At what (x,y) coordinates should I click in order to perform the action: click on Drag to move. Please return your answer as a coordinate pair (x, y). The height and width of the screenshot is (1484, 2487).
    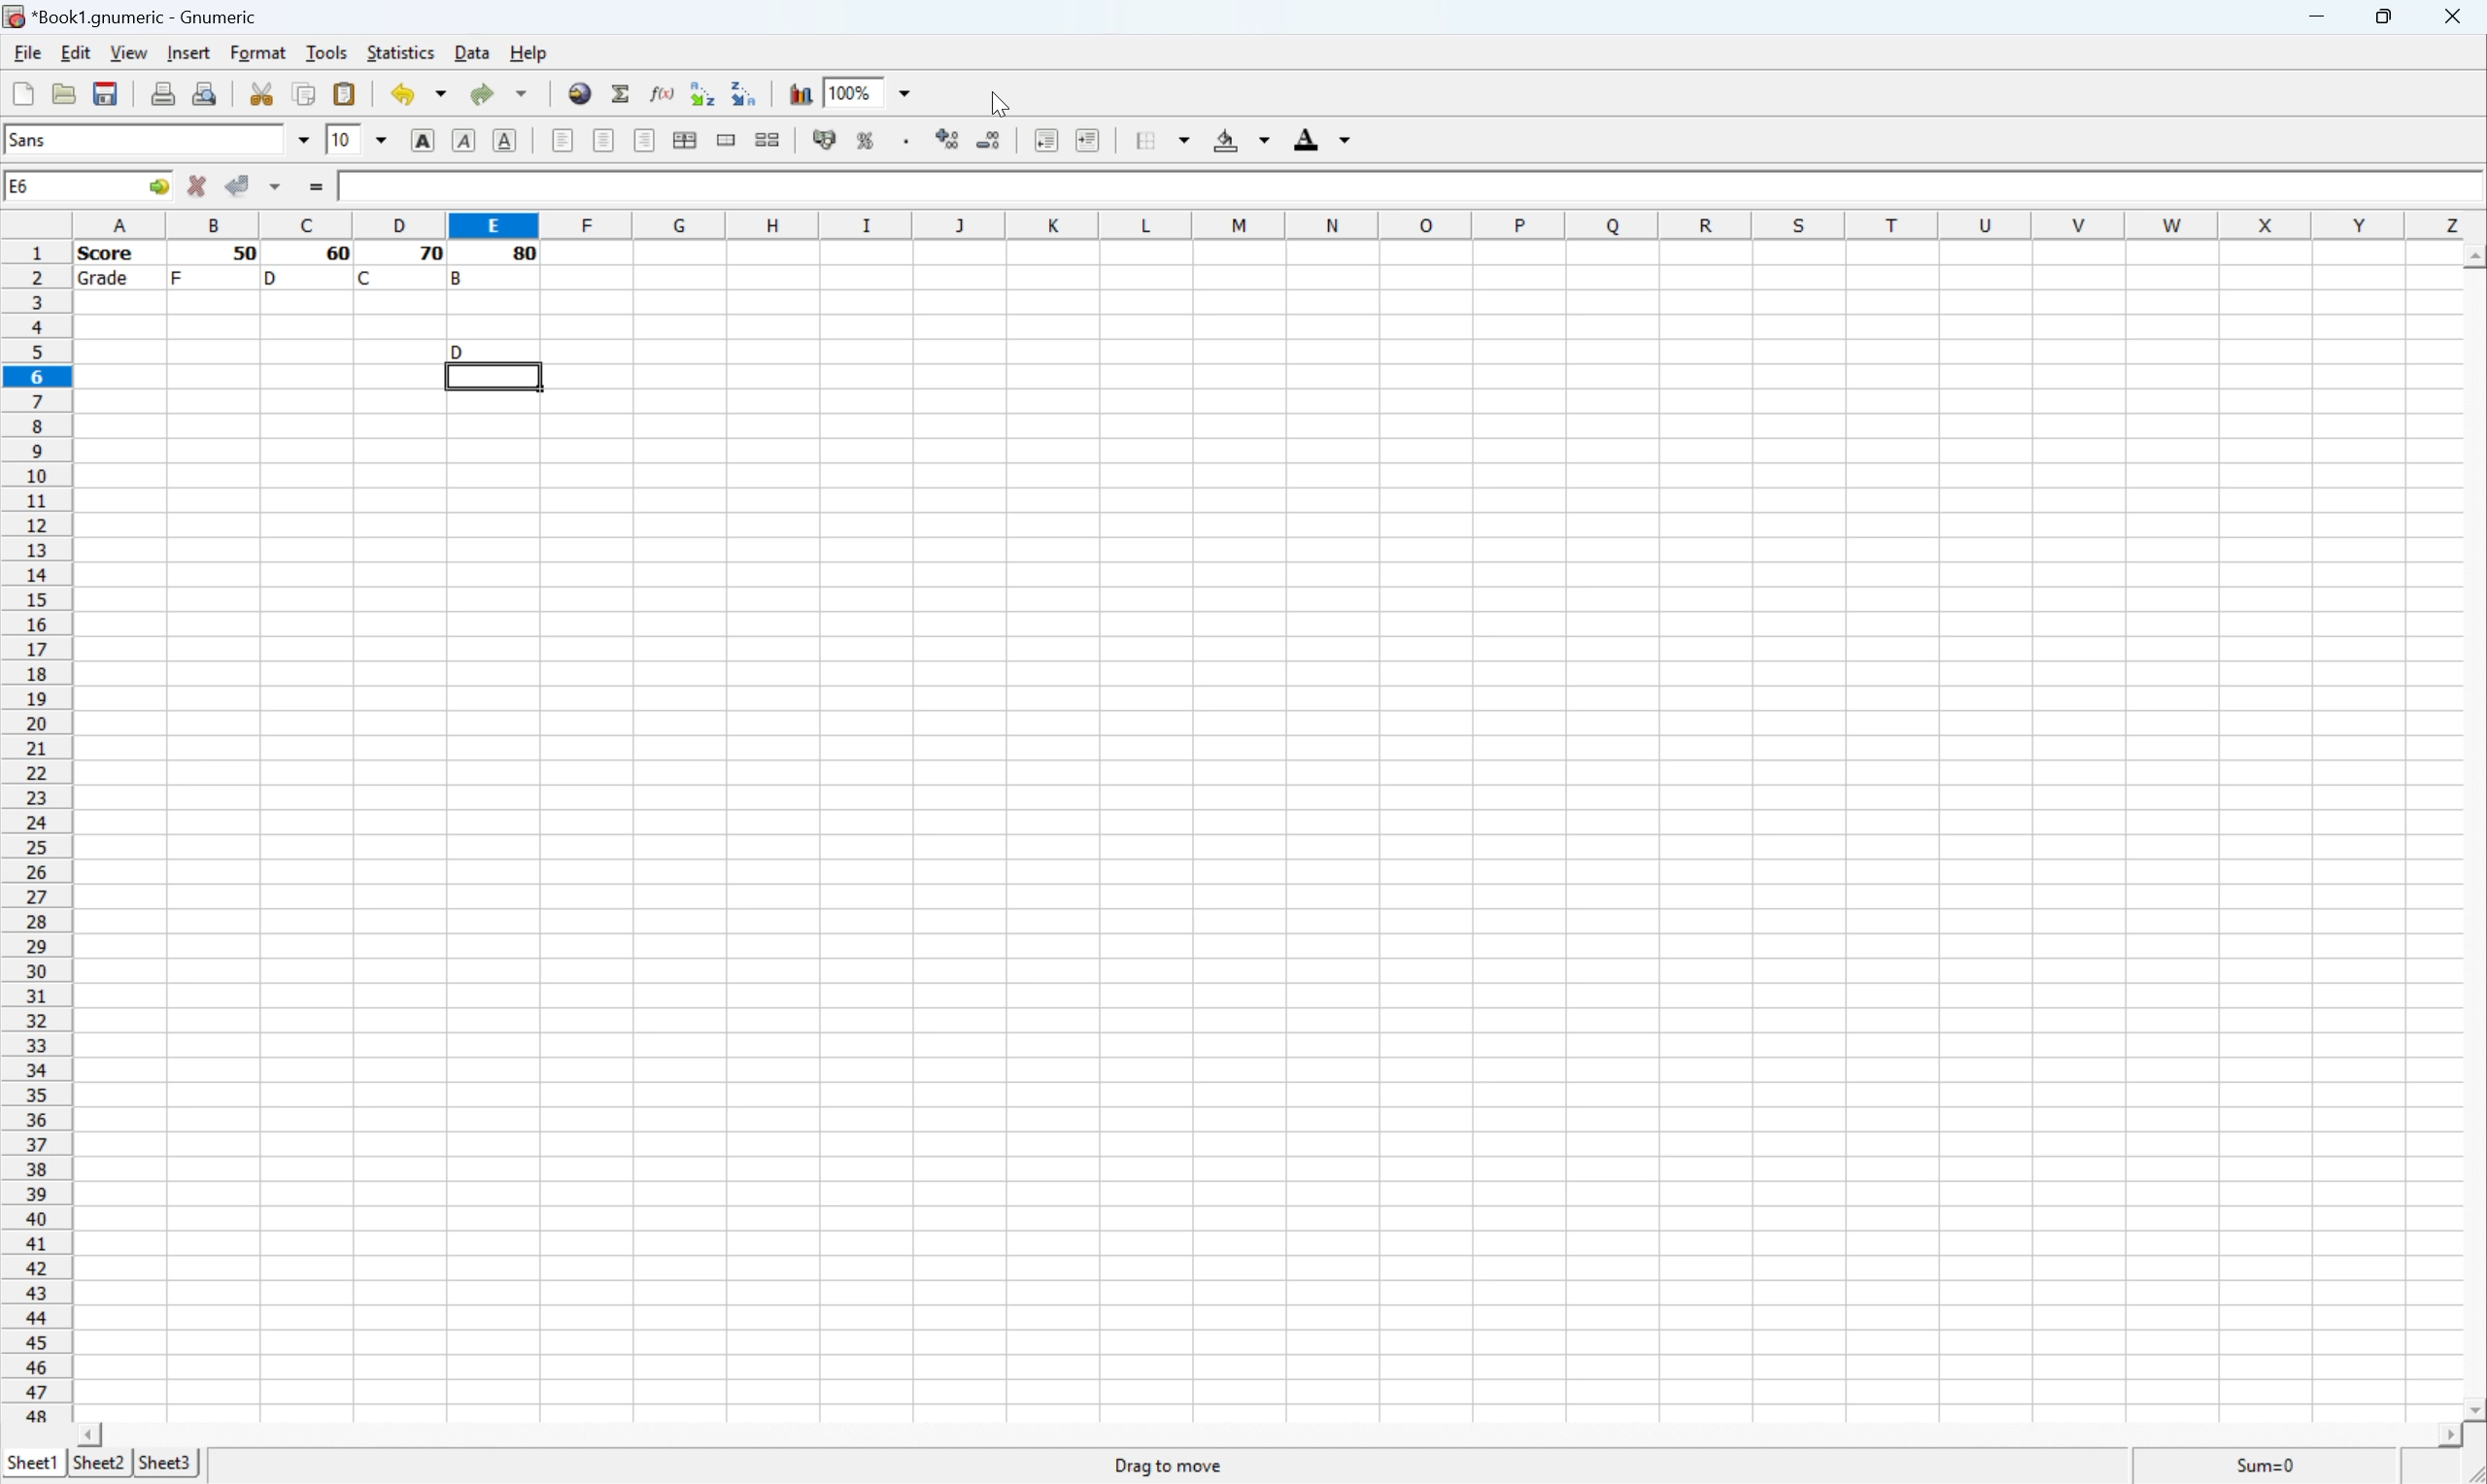
    Looking at the image, I should click on (1169, 1468).